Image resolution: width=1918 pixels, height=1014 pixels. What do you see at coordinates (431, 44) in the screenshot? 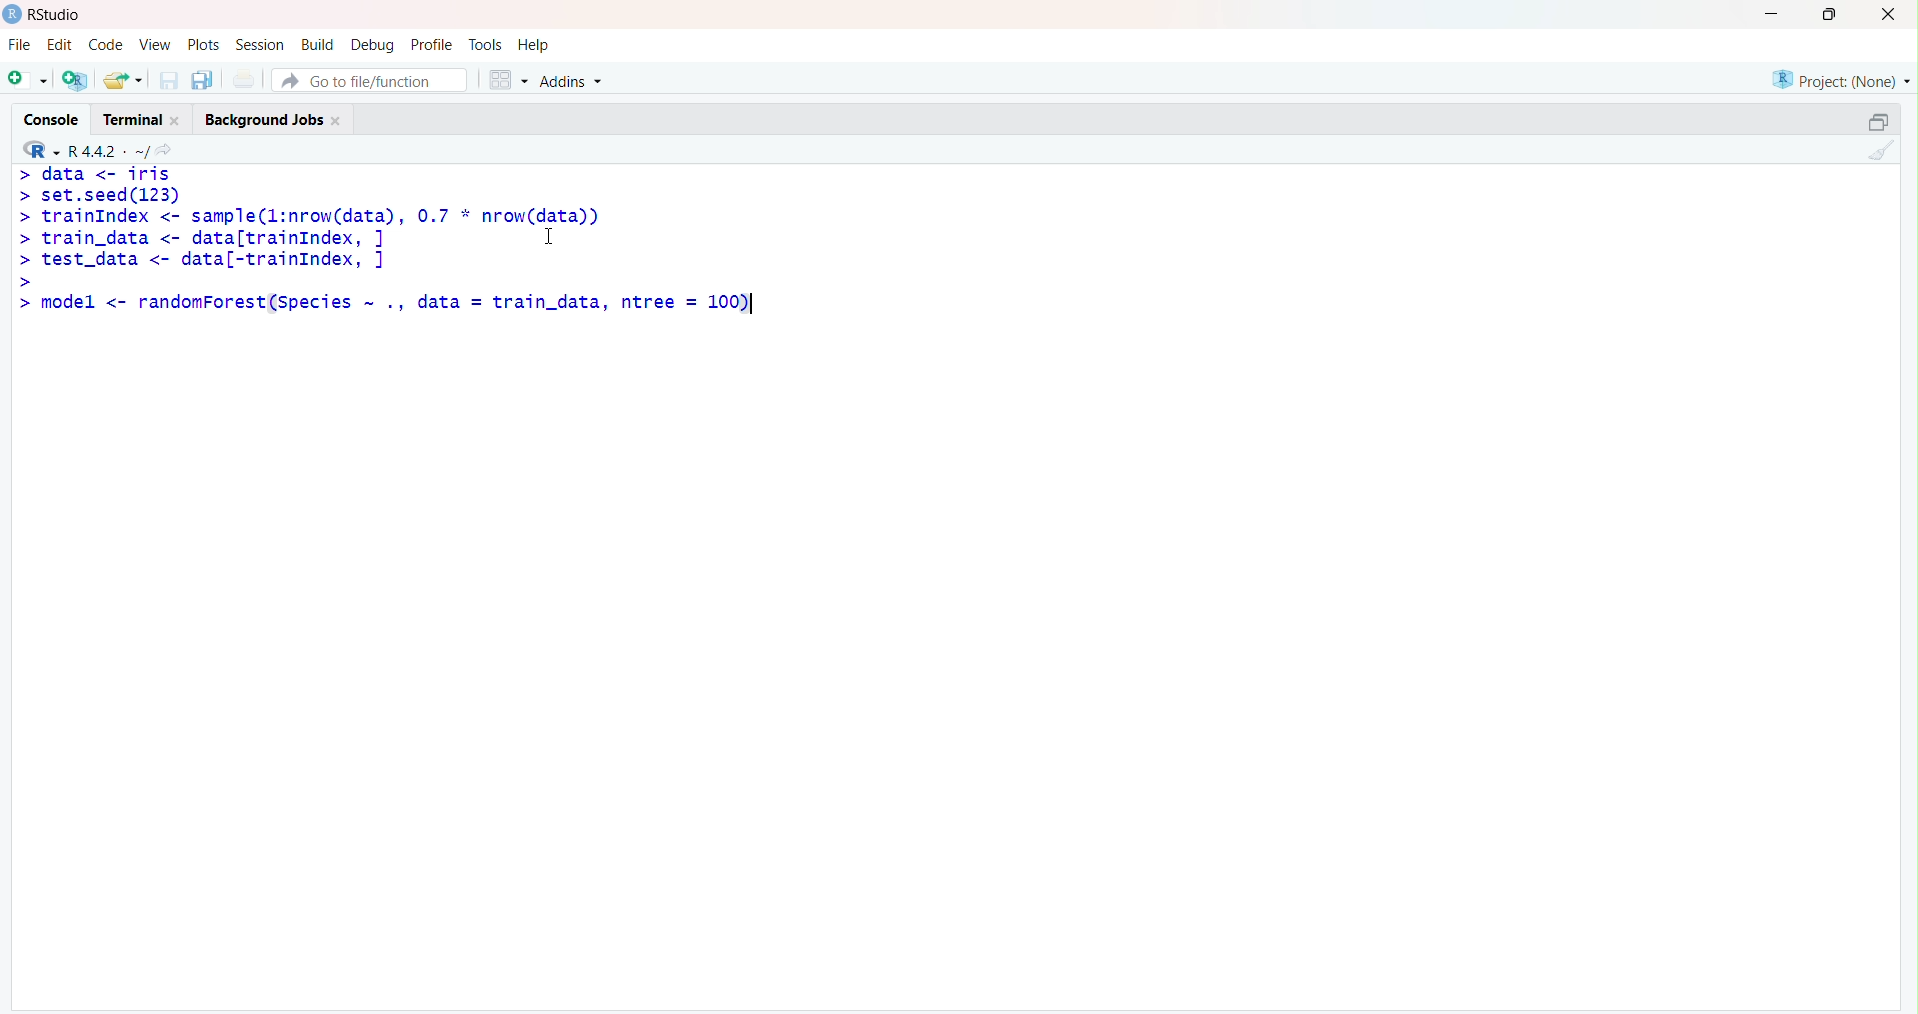
I see `Profile` at bounding box center [431, 44].